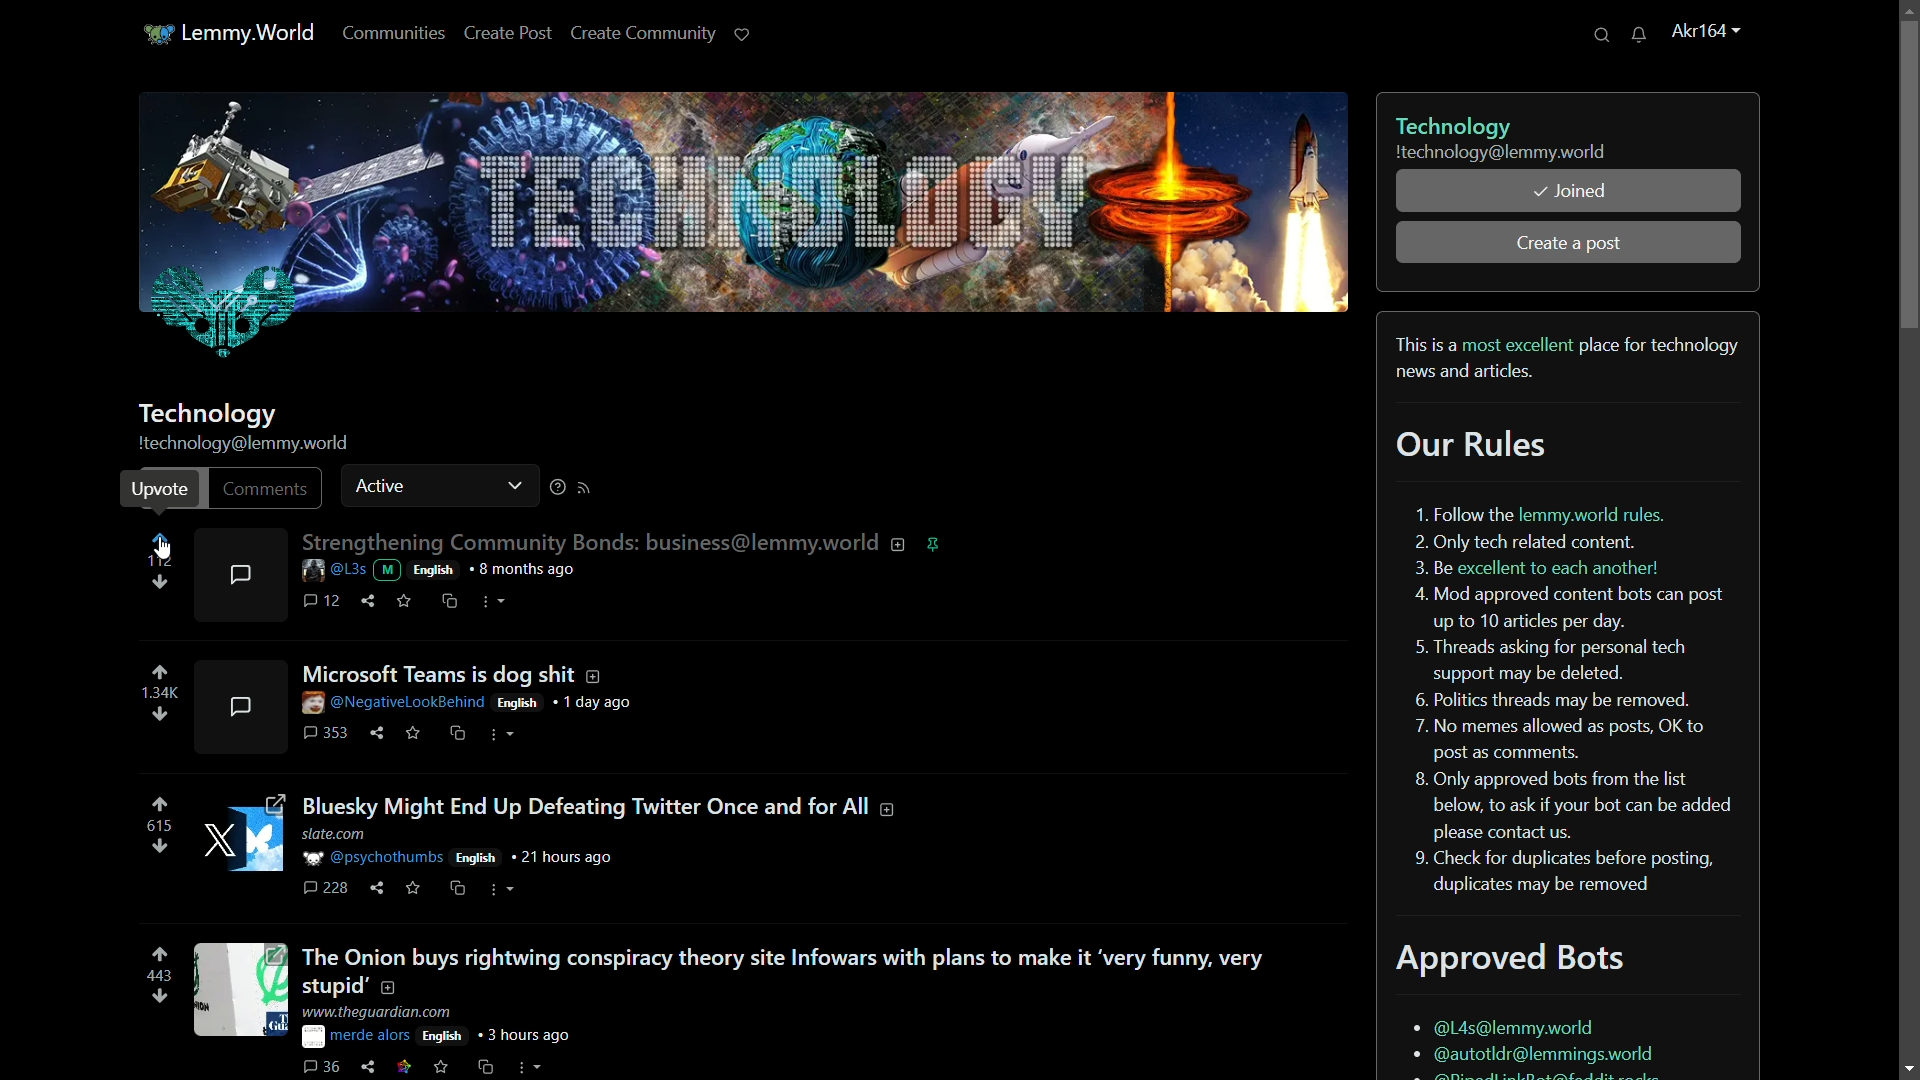 The width and height of the screenshot is (1920, 1080). What do you see at coordinates (601, 806) in the screenshot?
I see `post-3` at bounding box center [601, 806].